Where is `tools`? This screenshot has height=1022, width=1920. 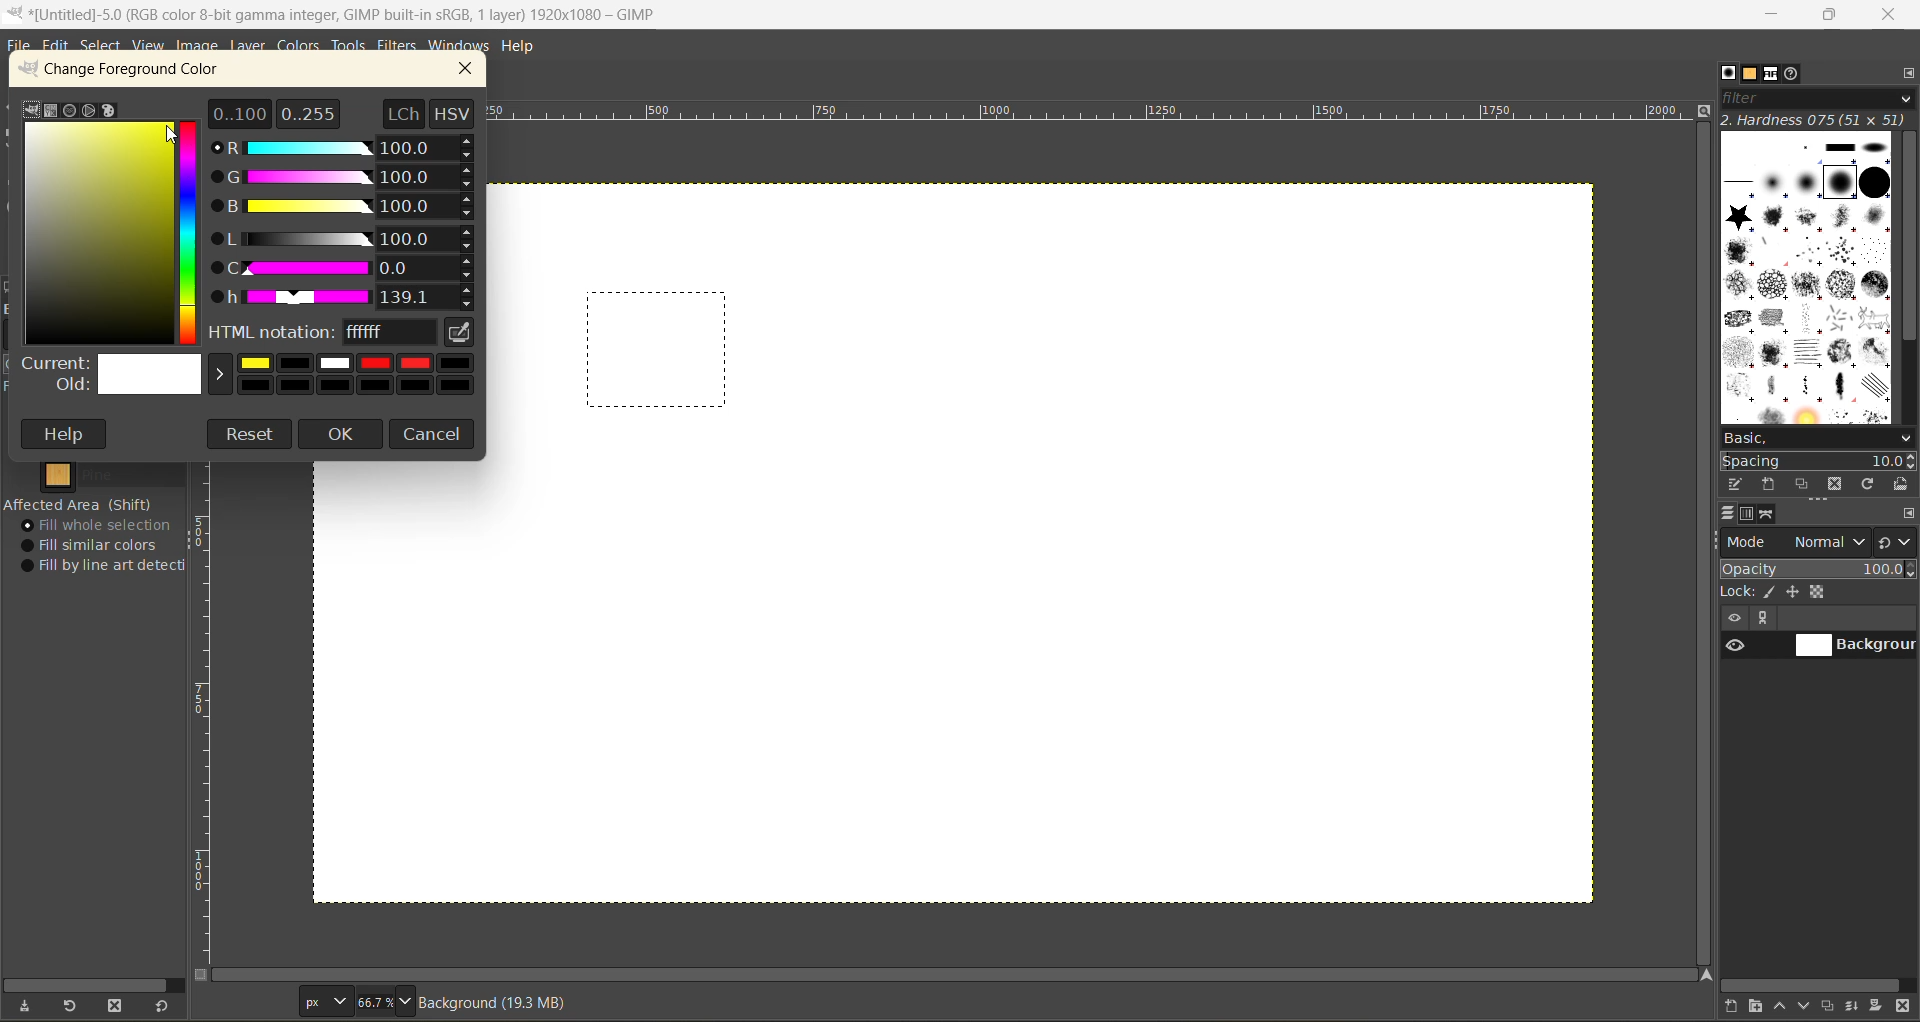 tools is located at coordinates (351, 47).